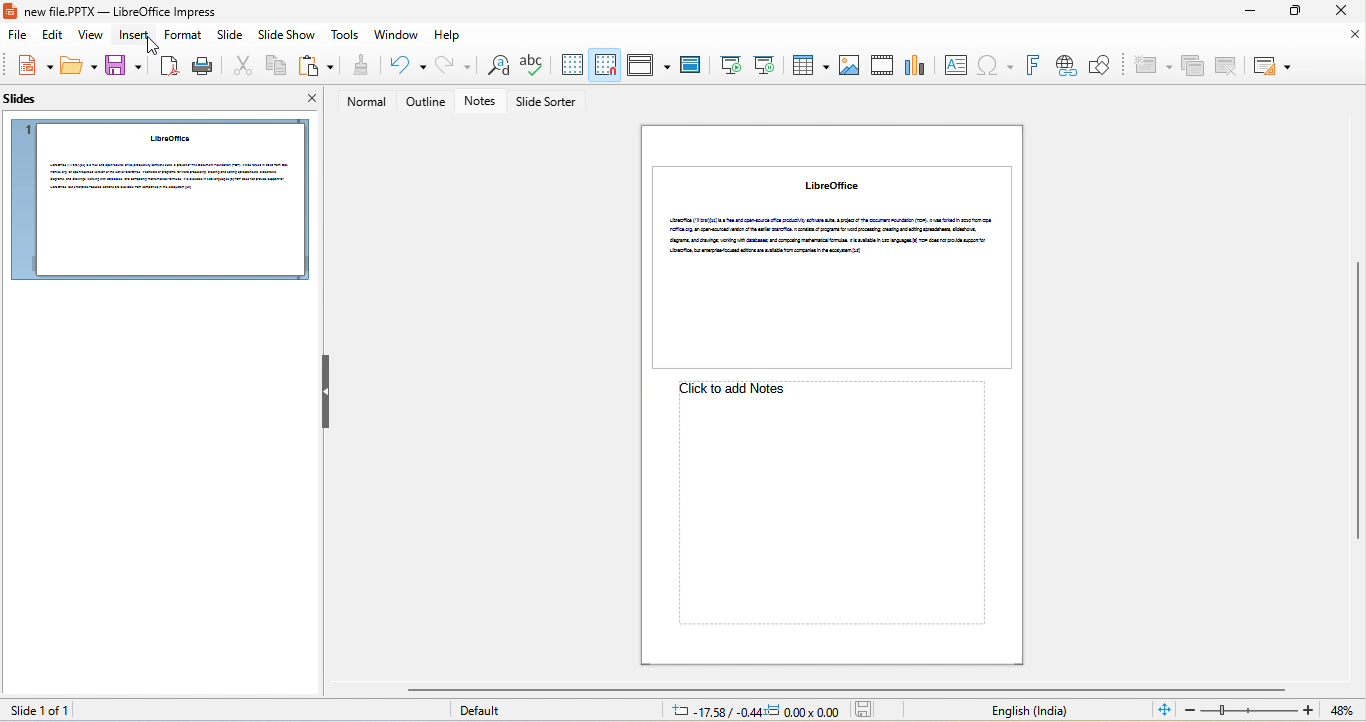 Image resolution: width=1366 pixels, height=722 pixels. What do you see at coordinates (1271, 66) in the screenshot?
I see `slide layout` at bounding box center [1271, 66].